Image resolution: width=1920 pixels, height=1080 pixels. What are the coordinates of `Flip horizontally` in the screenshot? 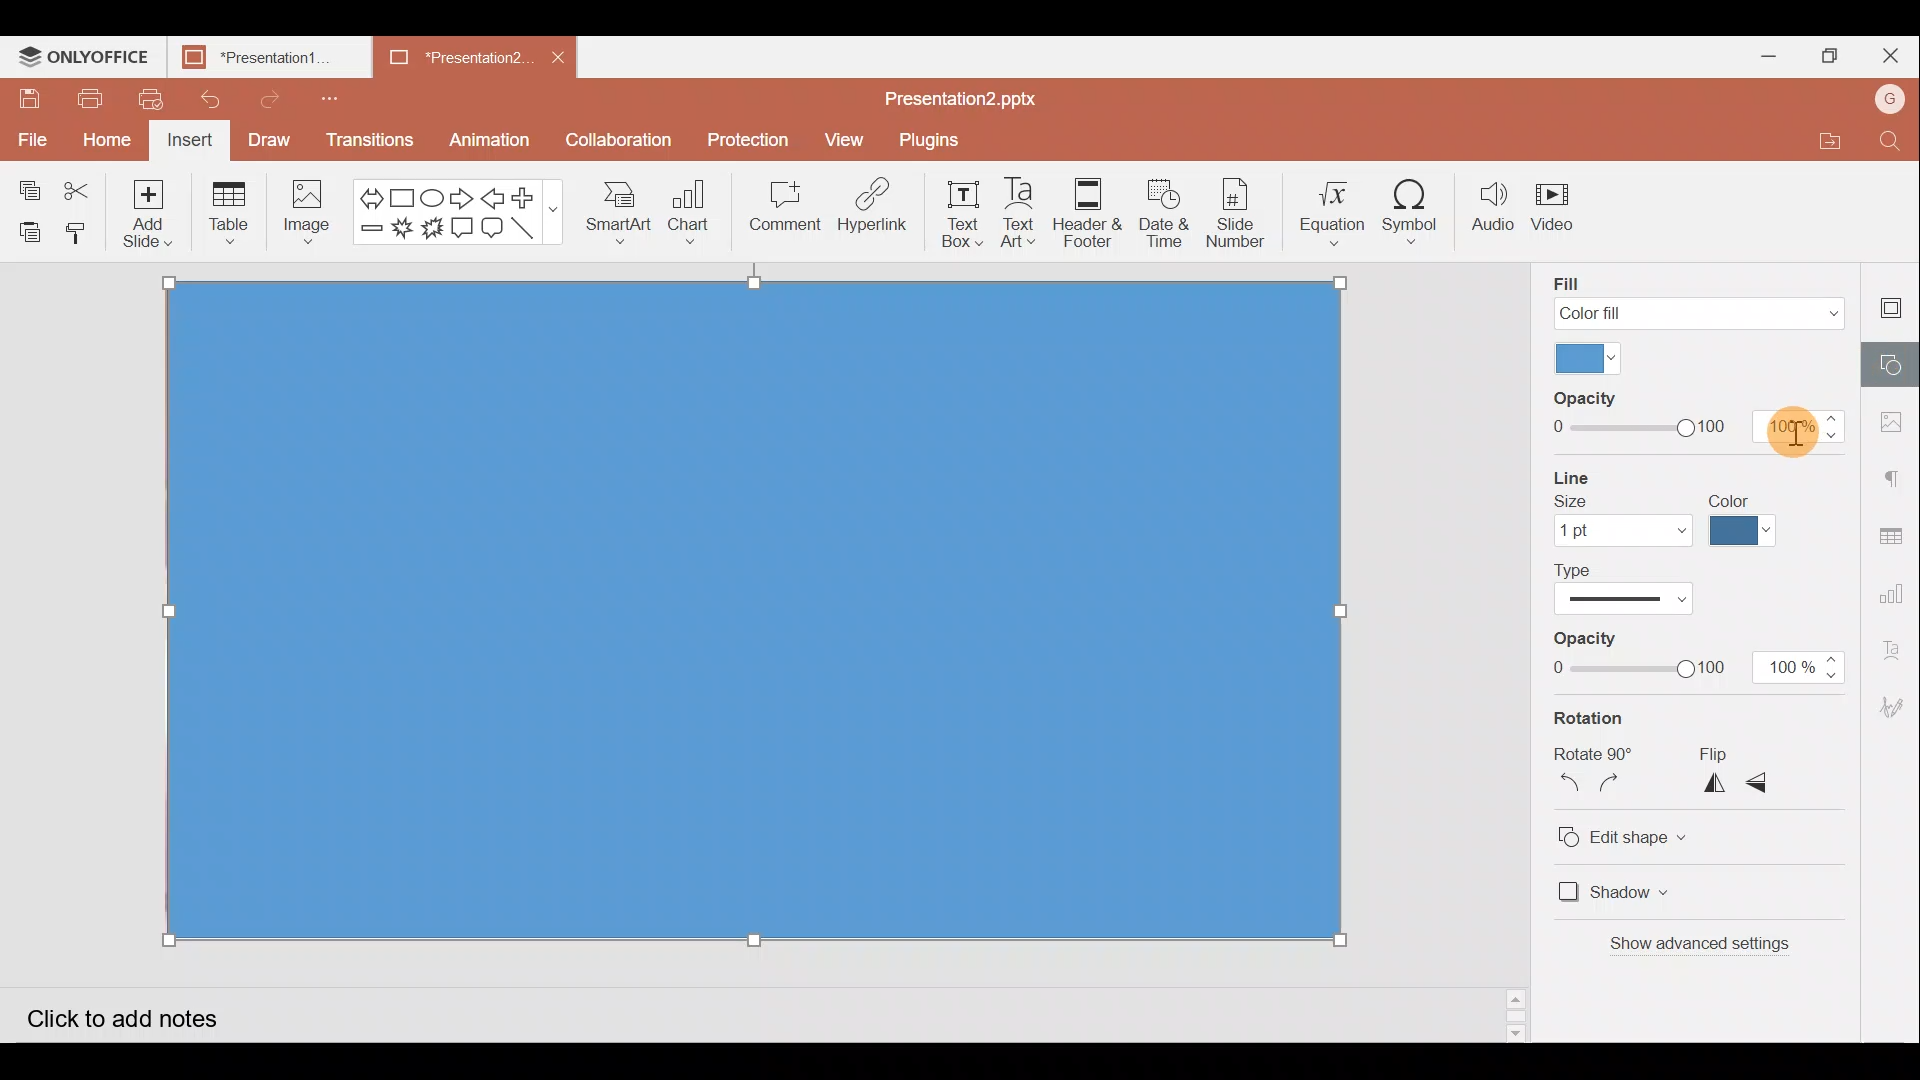 It's located at (1715, 786).